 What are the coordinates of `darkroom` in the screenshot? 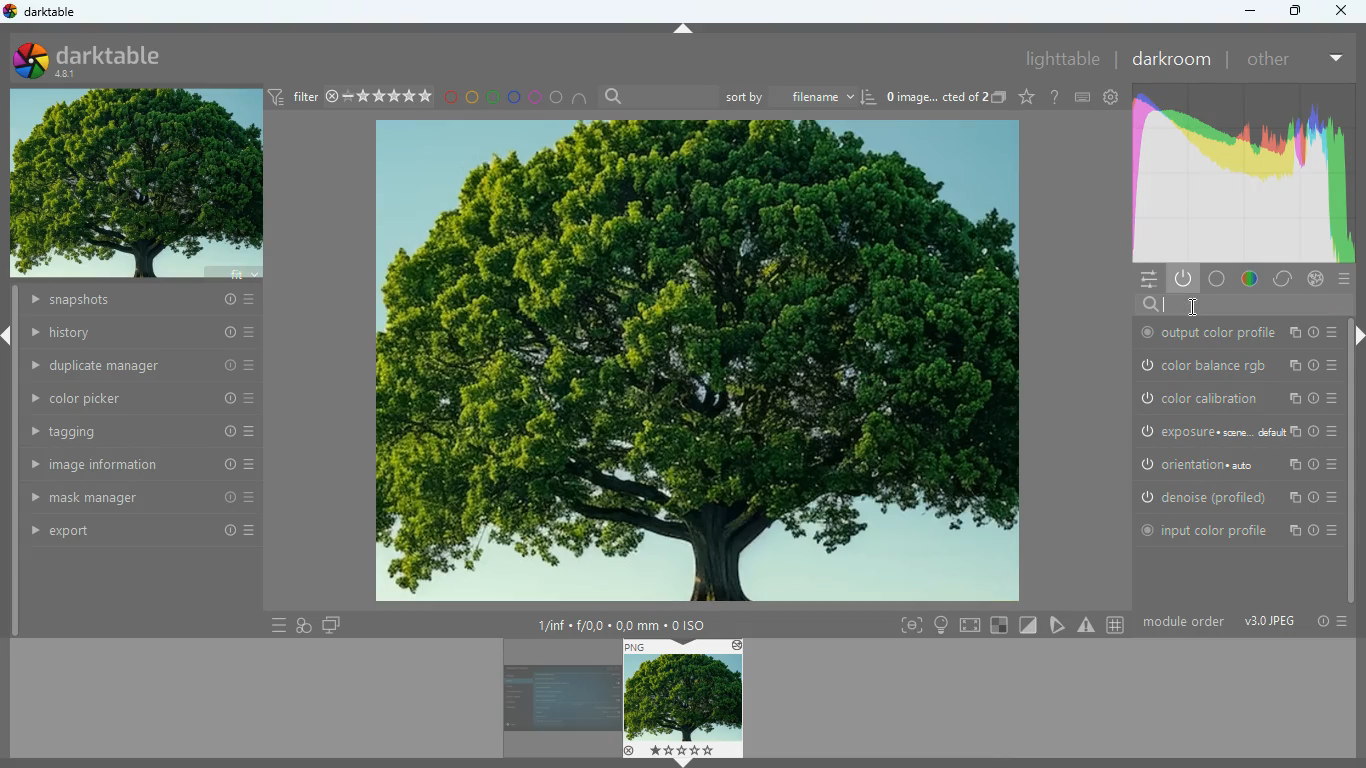 It's located at (1170, 58).